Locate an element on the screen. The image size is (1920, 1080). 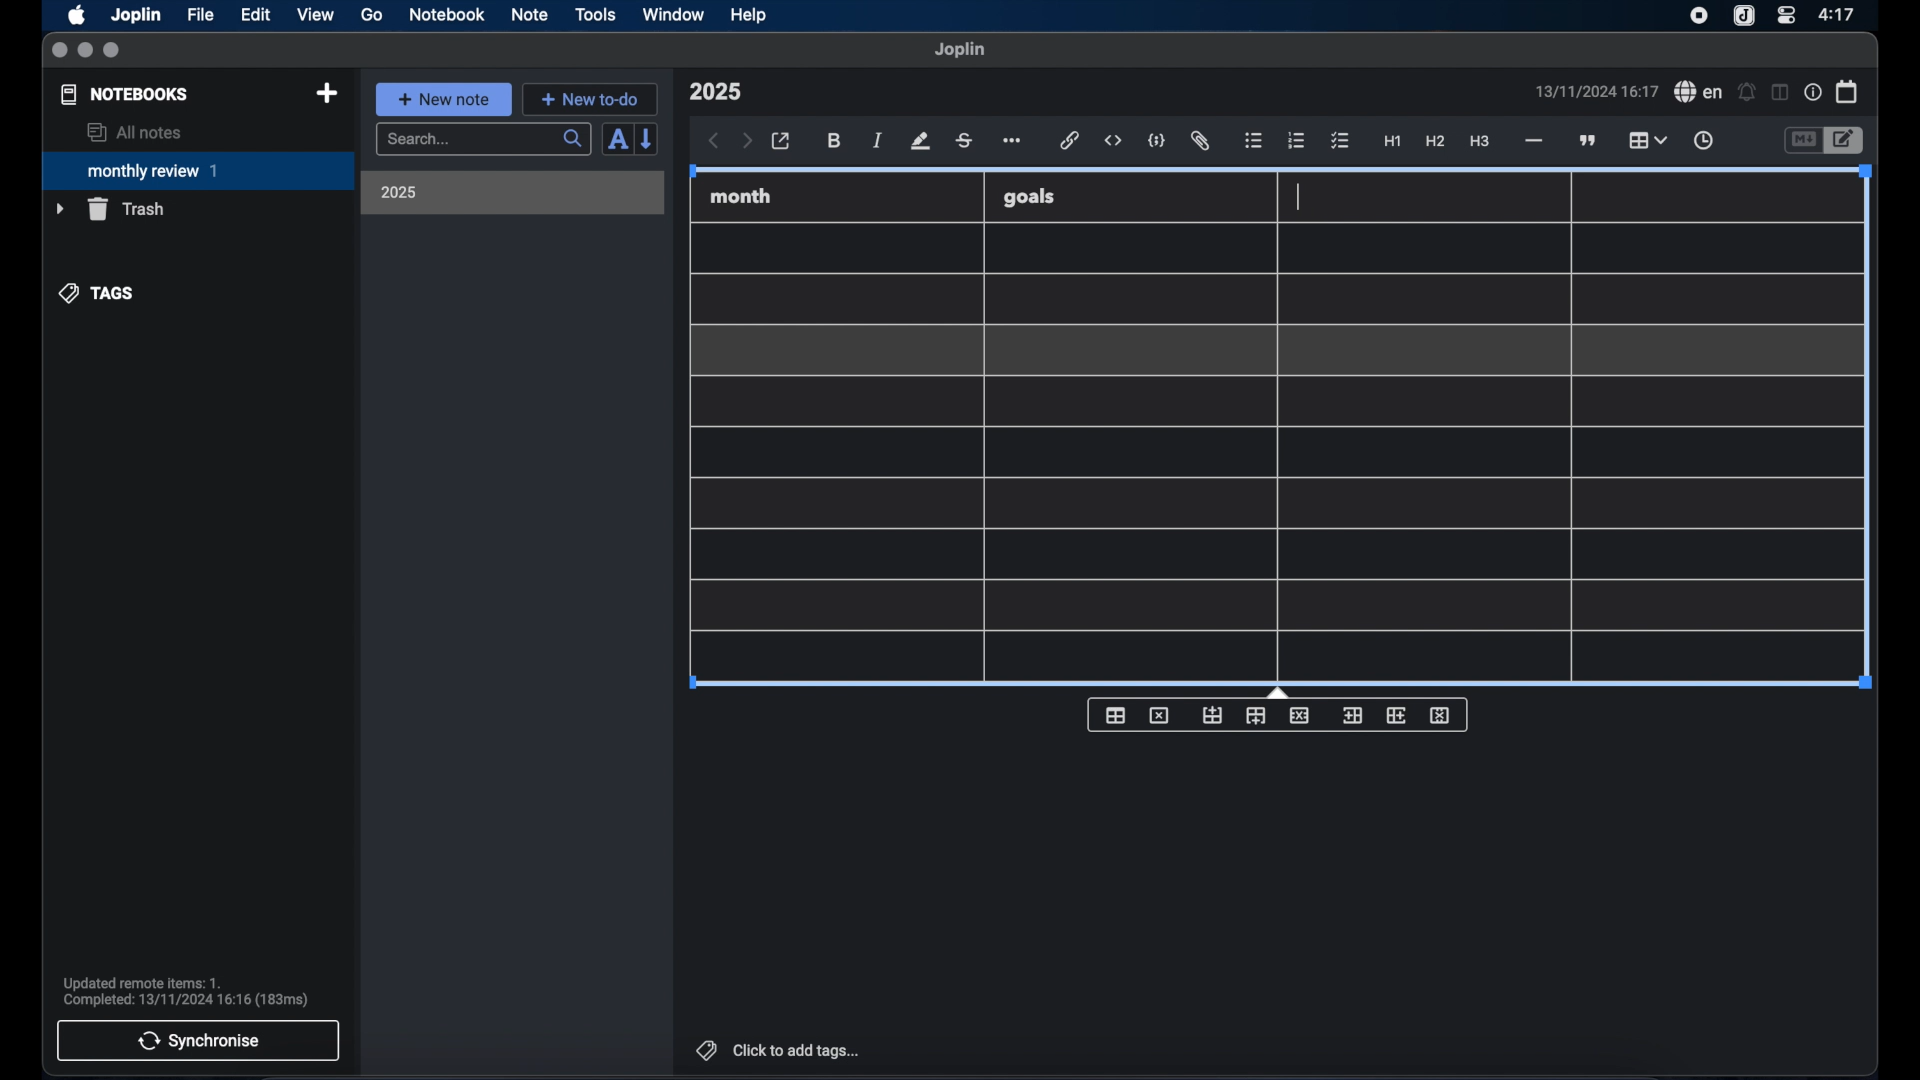
text cursor is located at coordinates (1298, 197).